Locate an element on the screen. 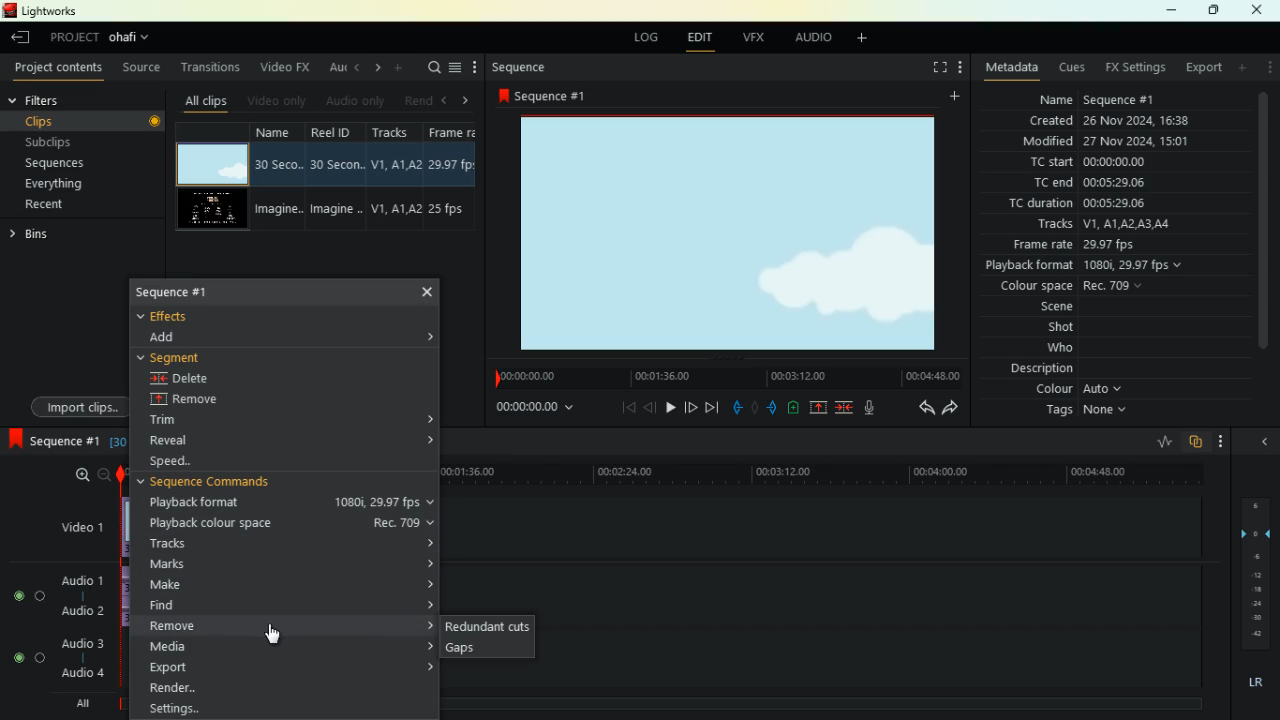 This screenshot has width=1280, height=720. audio1 is located at coordinates (83, 581).